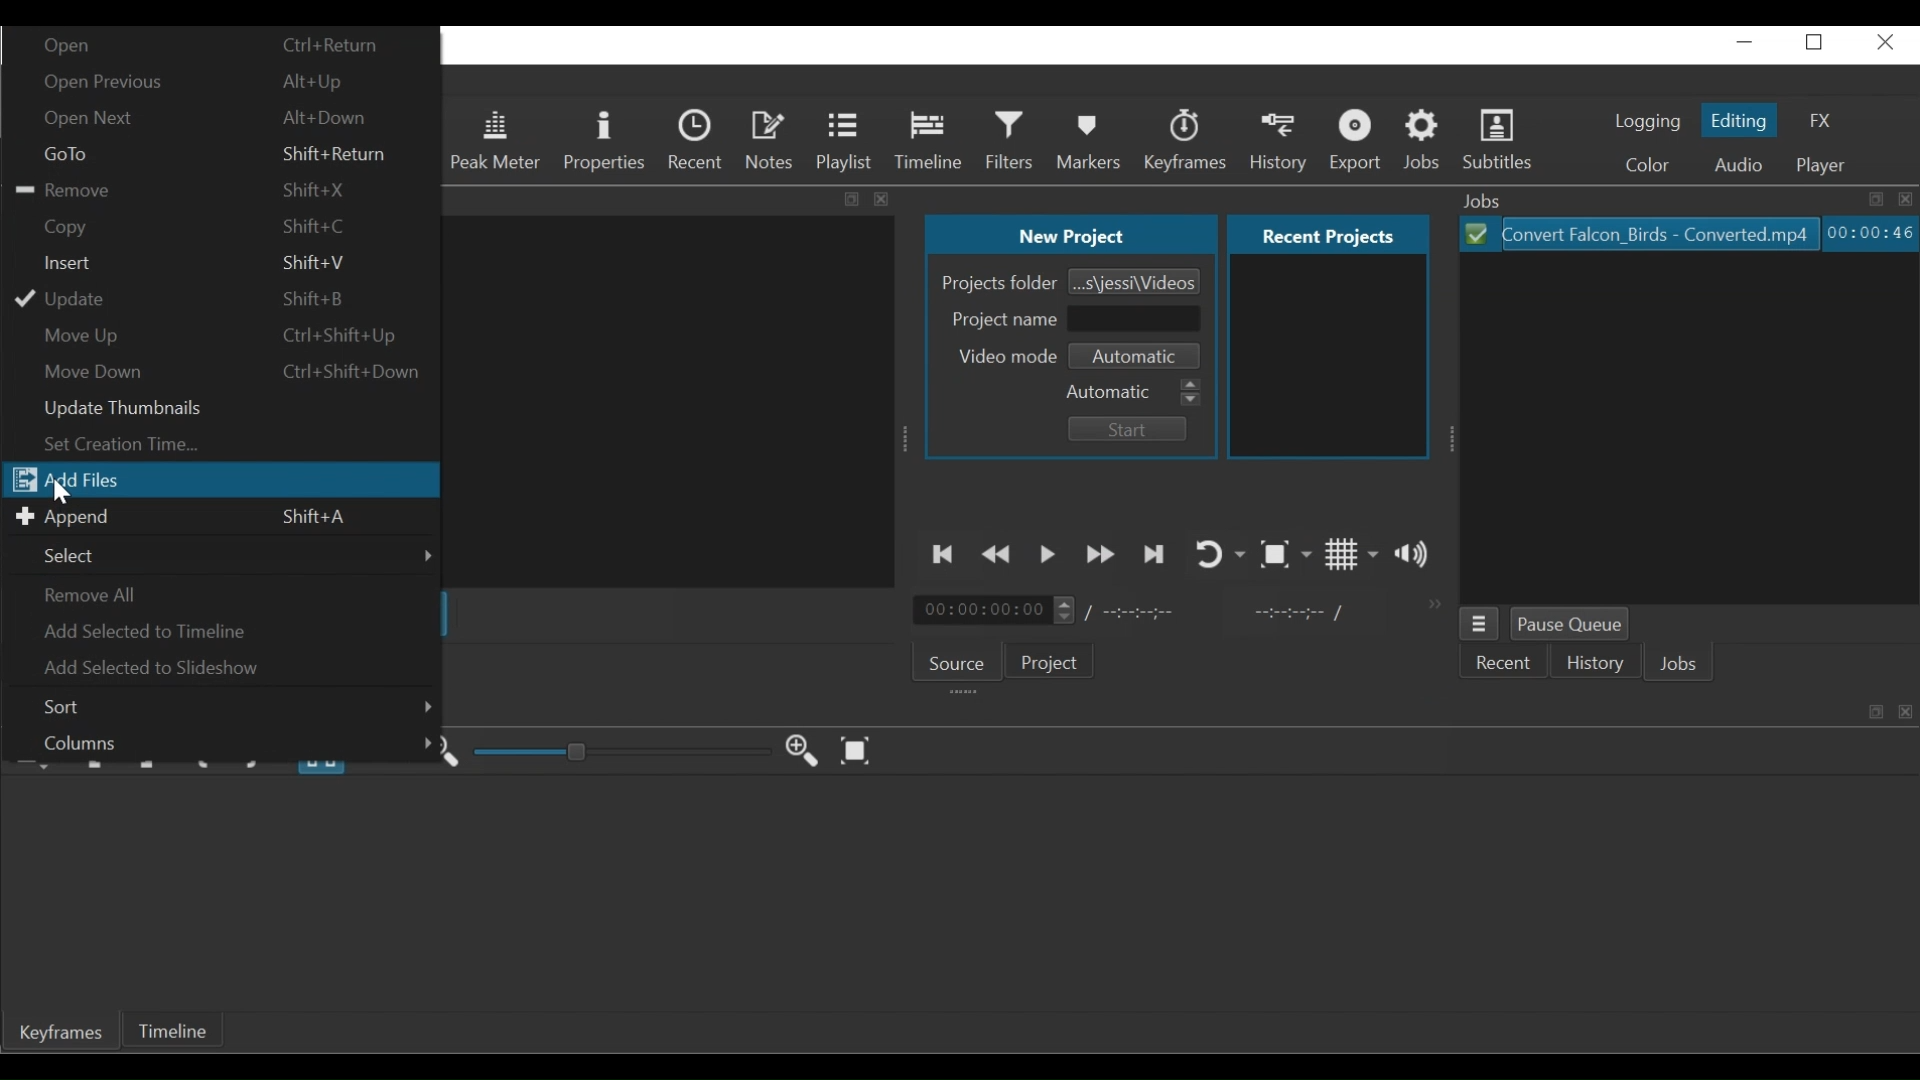  Describe the element at coordinates (220, 118) in the screenshot. I see `Open Next` at that location.